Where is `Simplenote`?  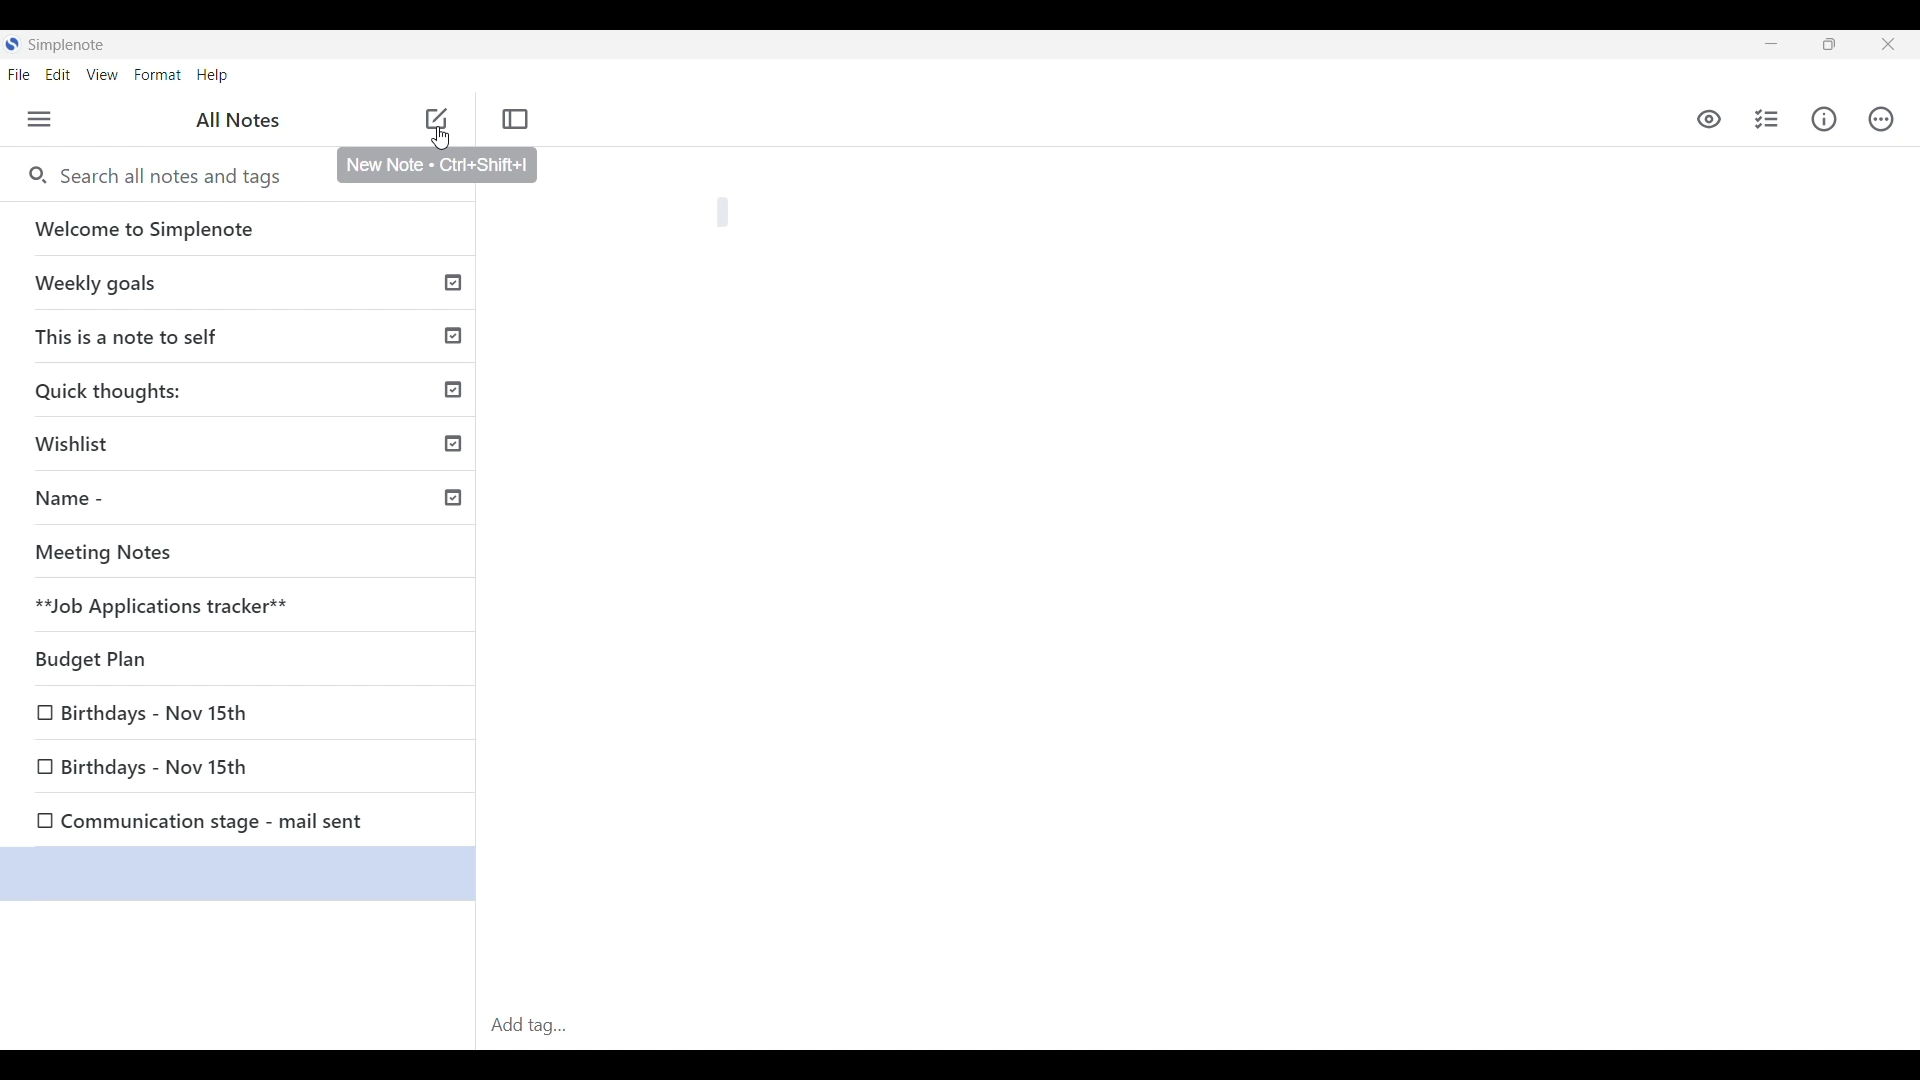 Simplenote is located at coordinates (62, 44).